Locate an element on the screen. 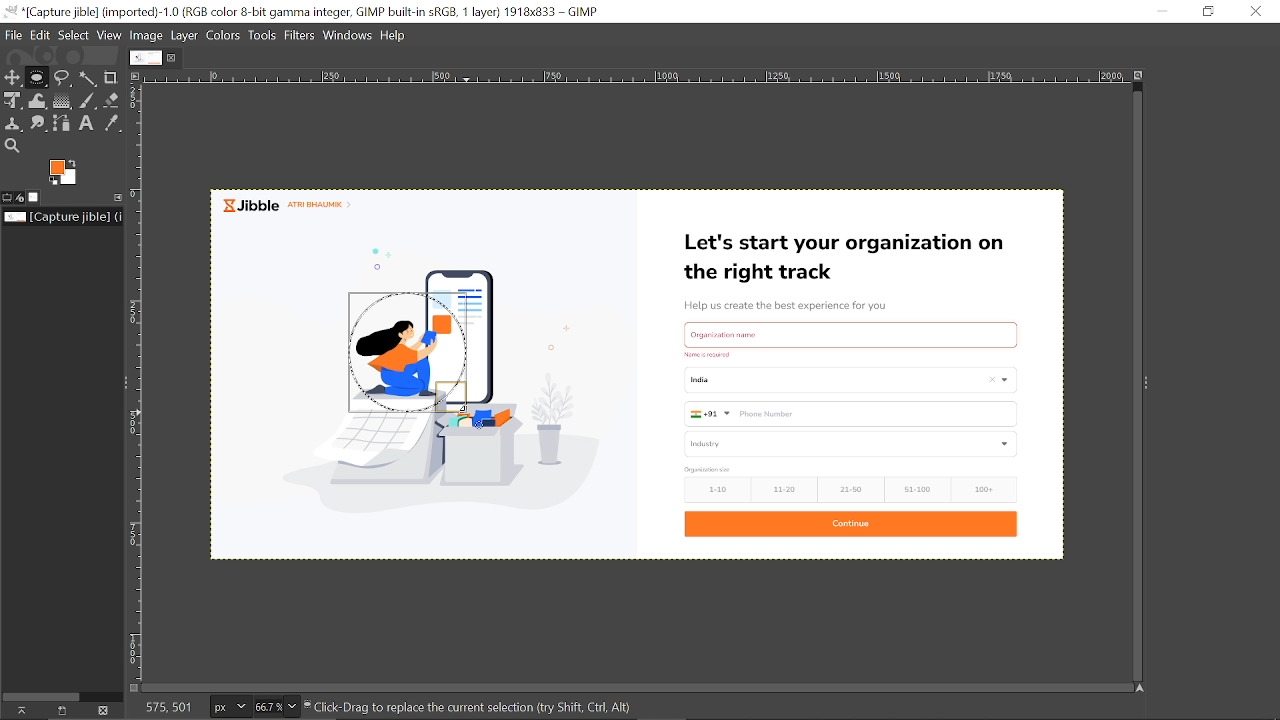 Image resolution: width=1280 pixels, height=720 pixels. Filters is located at coordinates (302, 35).